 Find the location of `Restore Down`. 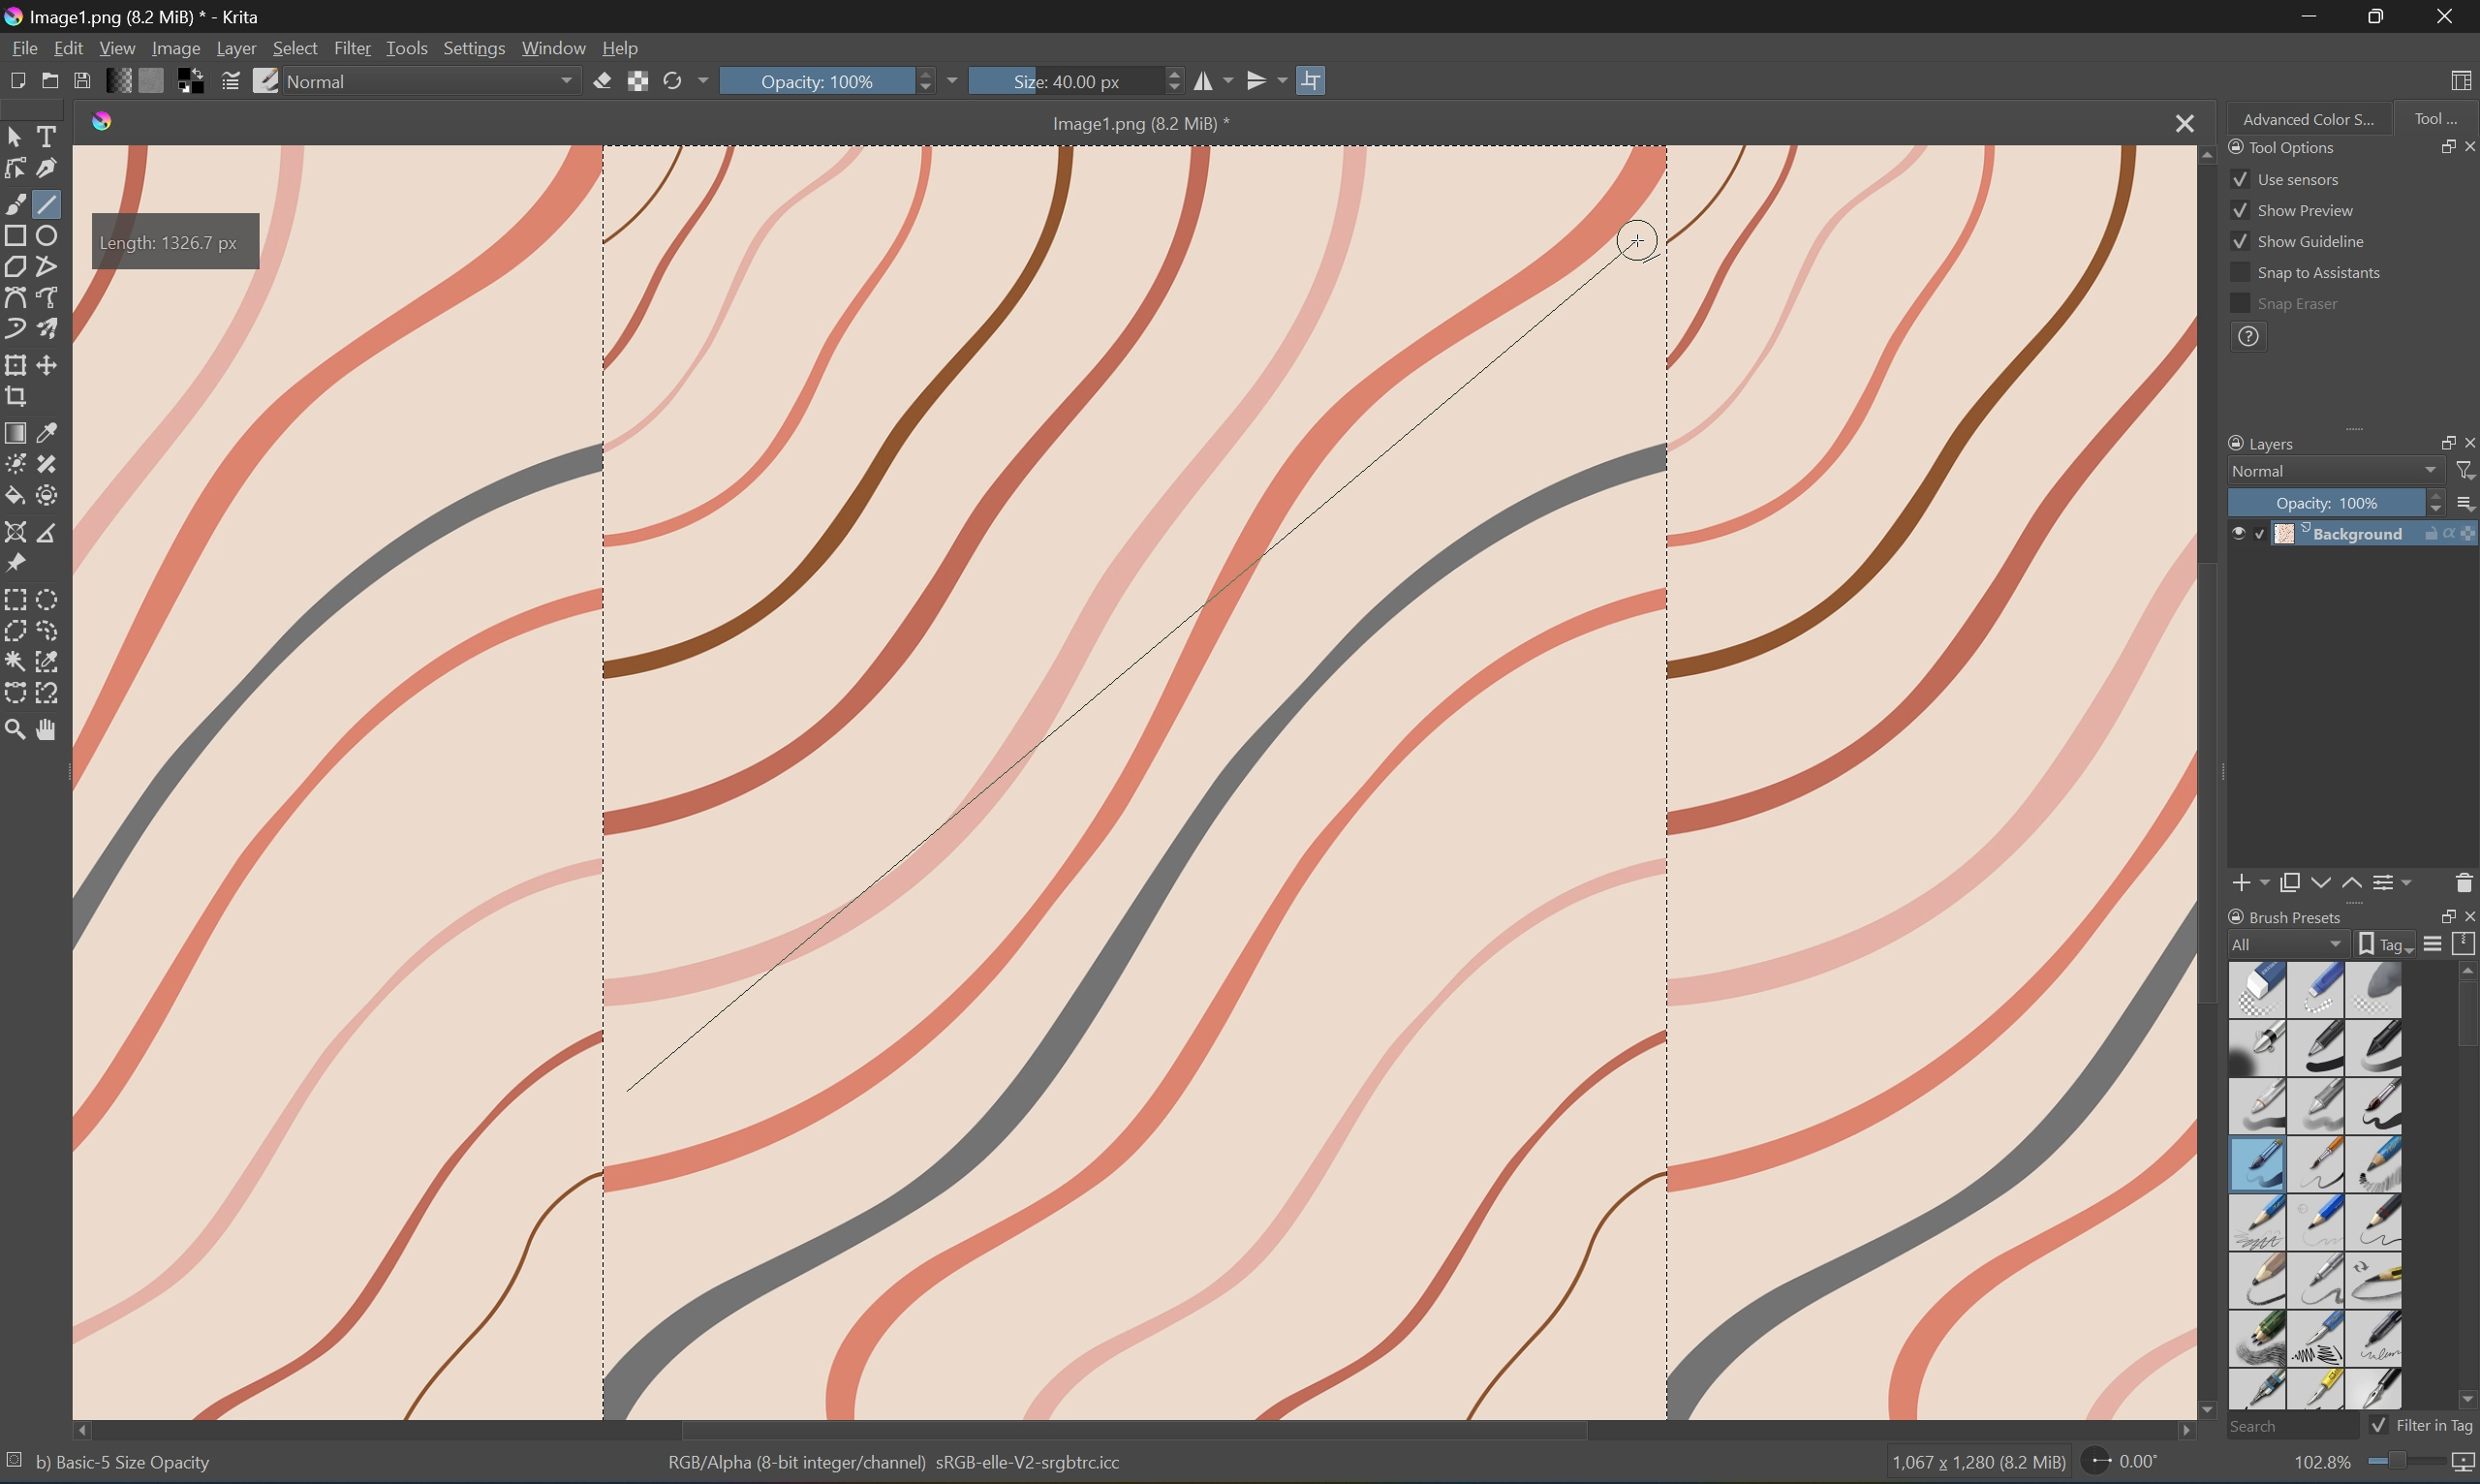

Restore Down is located at coordinates (2438, 916).